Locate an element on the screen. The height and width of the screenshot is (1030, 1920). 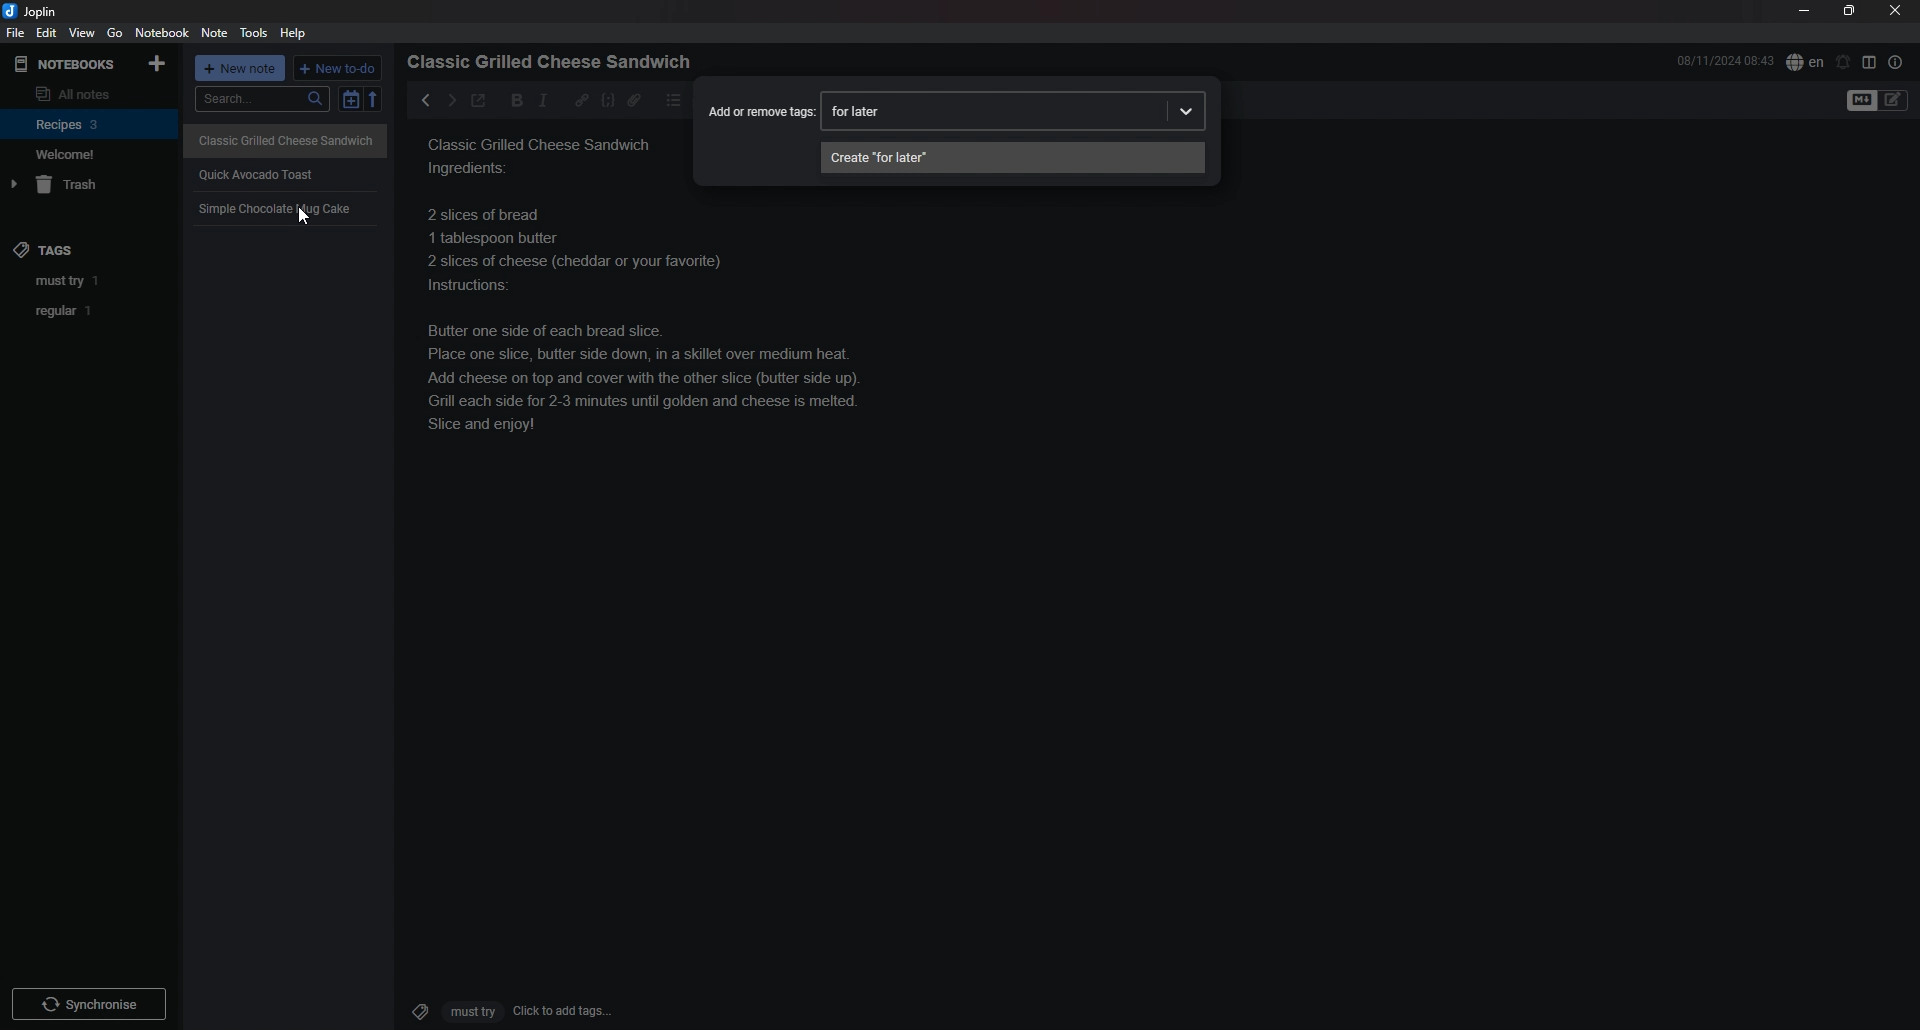
file is located at coordinates (14, 34).